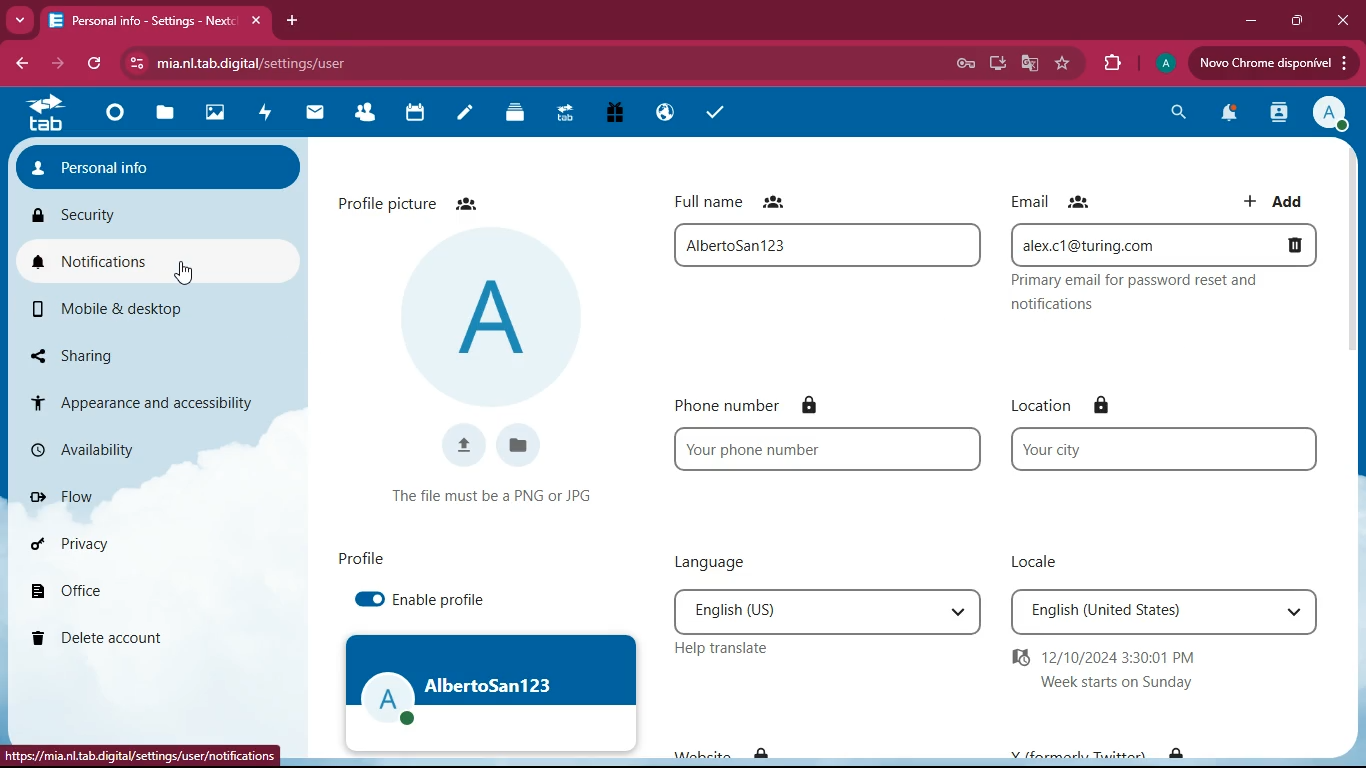 The image size is (1366, 768). What do you see at coordinates (292, 24) in the screenshot?
I see `add tab` at bounding box center [292, 24].